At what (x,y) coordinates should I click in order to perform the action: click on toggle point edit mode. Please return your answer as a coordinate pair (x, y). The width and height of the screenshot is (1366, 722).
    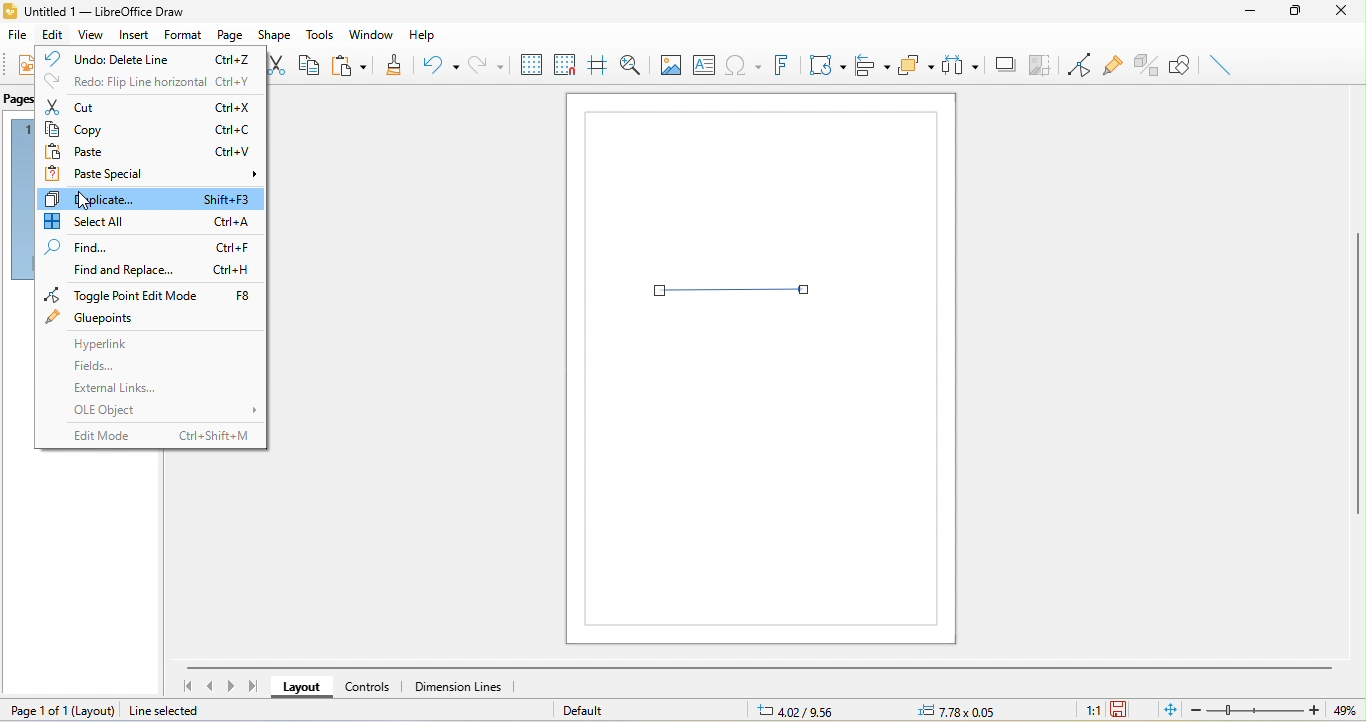
    Looking at the image, I should click on (1074, 62).